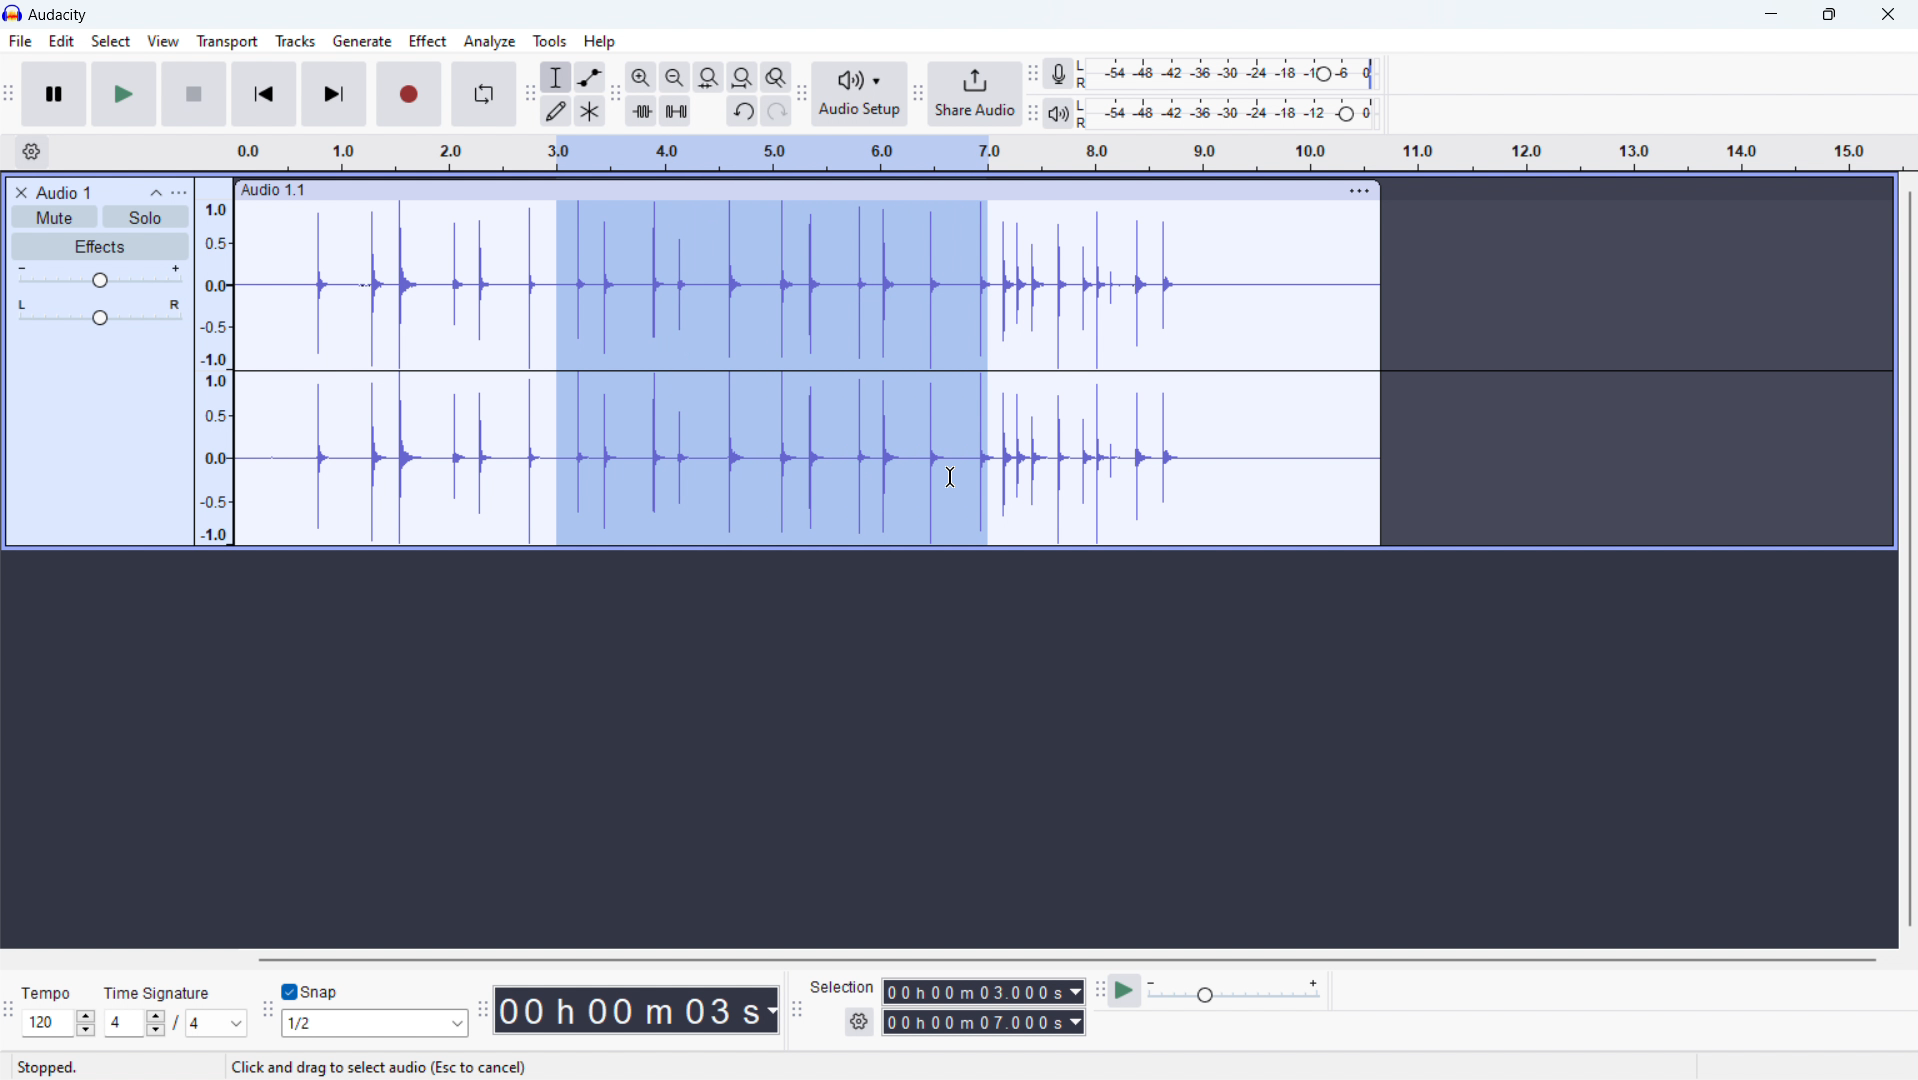 This screenshot has width=1918, height=1080. Describe the element at coordinates (642, 111) in the screenshot. I see `trim audio outside selection` at that location.